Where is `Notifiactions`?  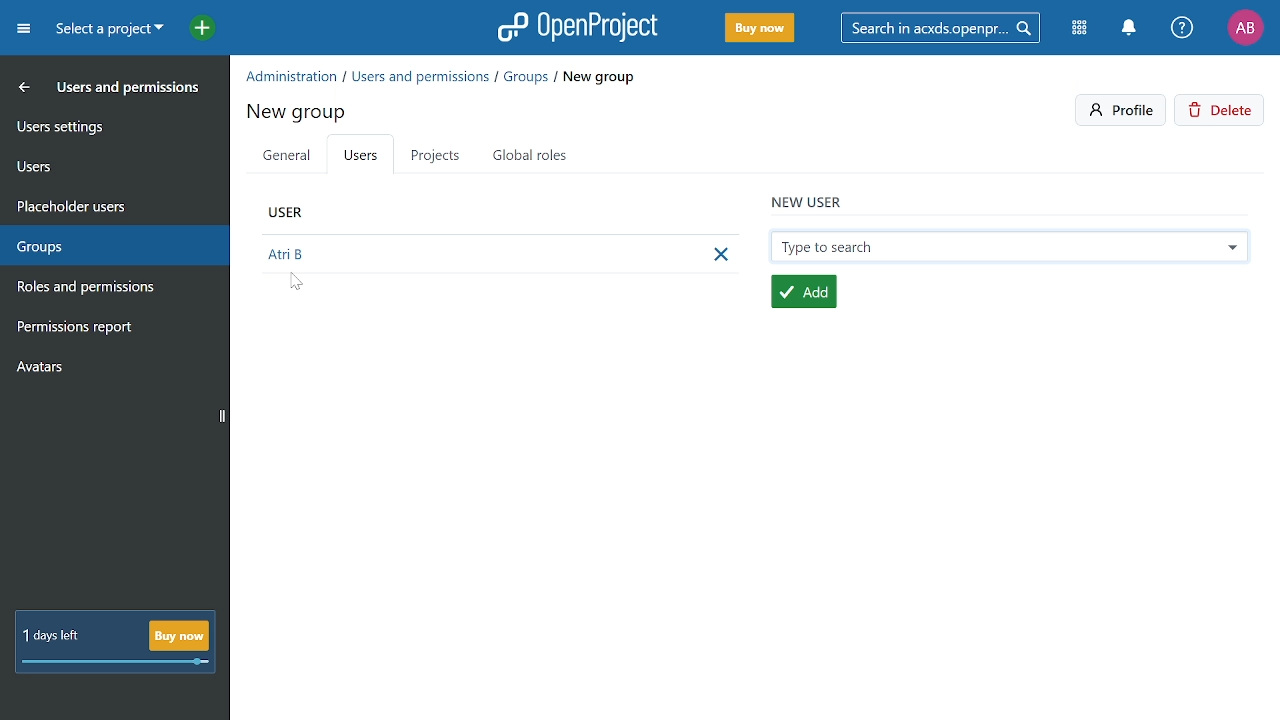
Notifiactions is located at coordinates (1134, 29).